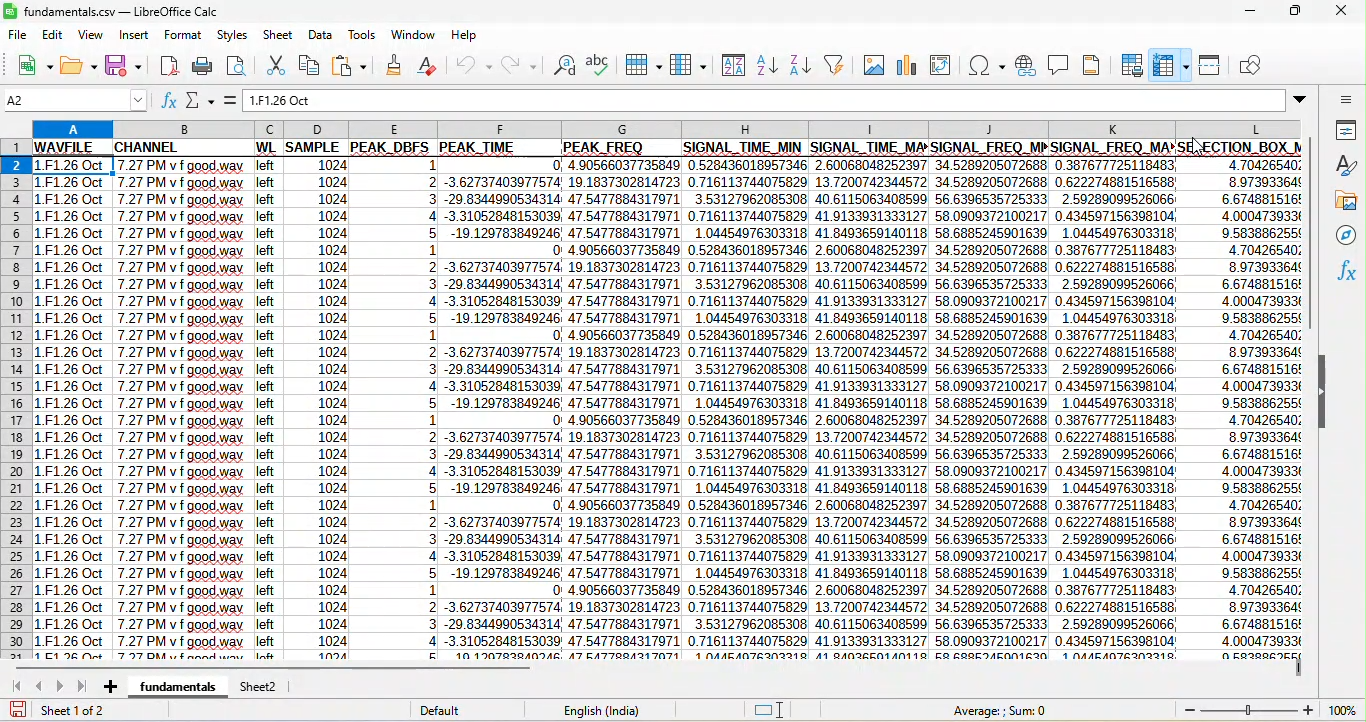  What do you see at coordinates (274, 64) in the screenshot?
I see `cut` at bounding box center [274, 64].